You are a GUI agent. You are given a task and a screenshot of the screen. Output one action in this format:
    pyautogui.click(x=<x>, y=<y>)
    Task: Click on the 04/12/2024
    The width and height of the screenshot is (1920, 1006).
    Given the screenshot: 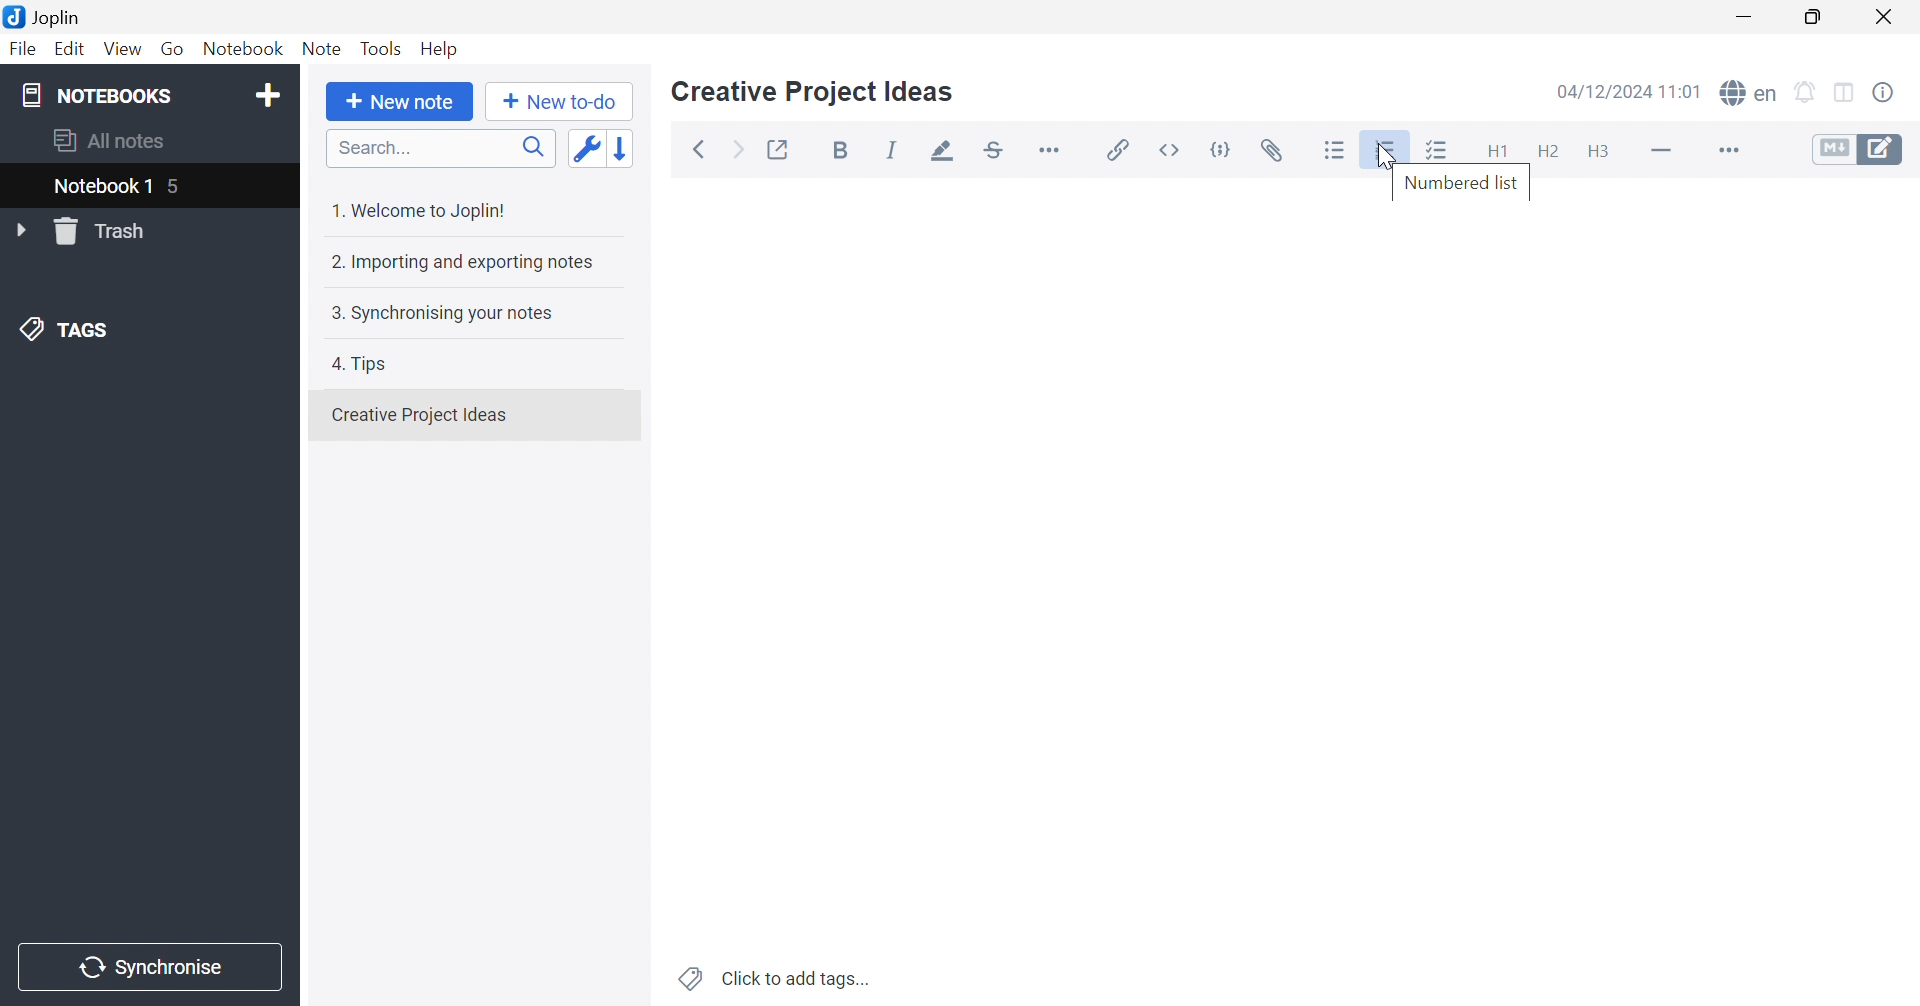 What is the action you would take?
    pyautogui.click(x=1625, y=92)
    